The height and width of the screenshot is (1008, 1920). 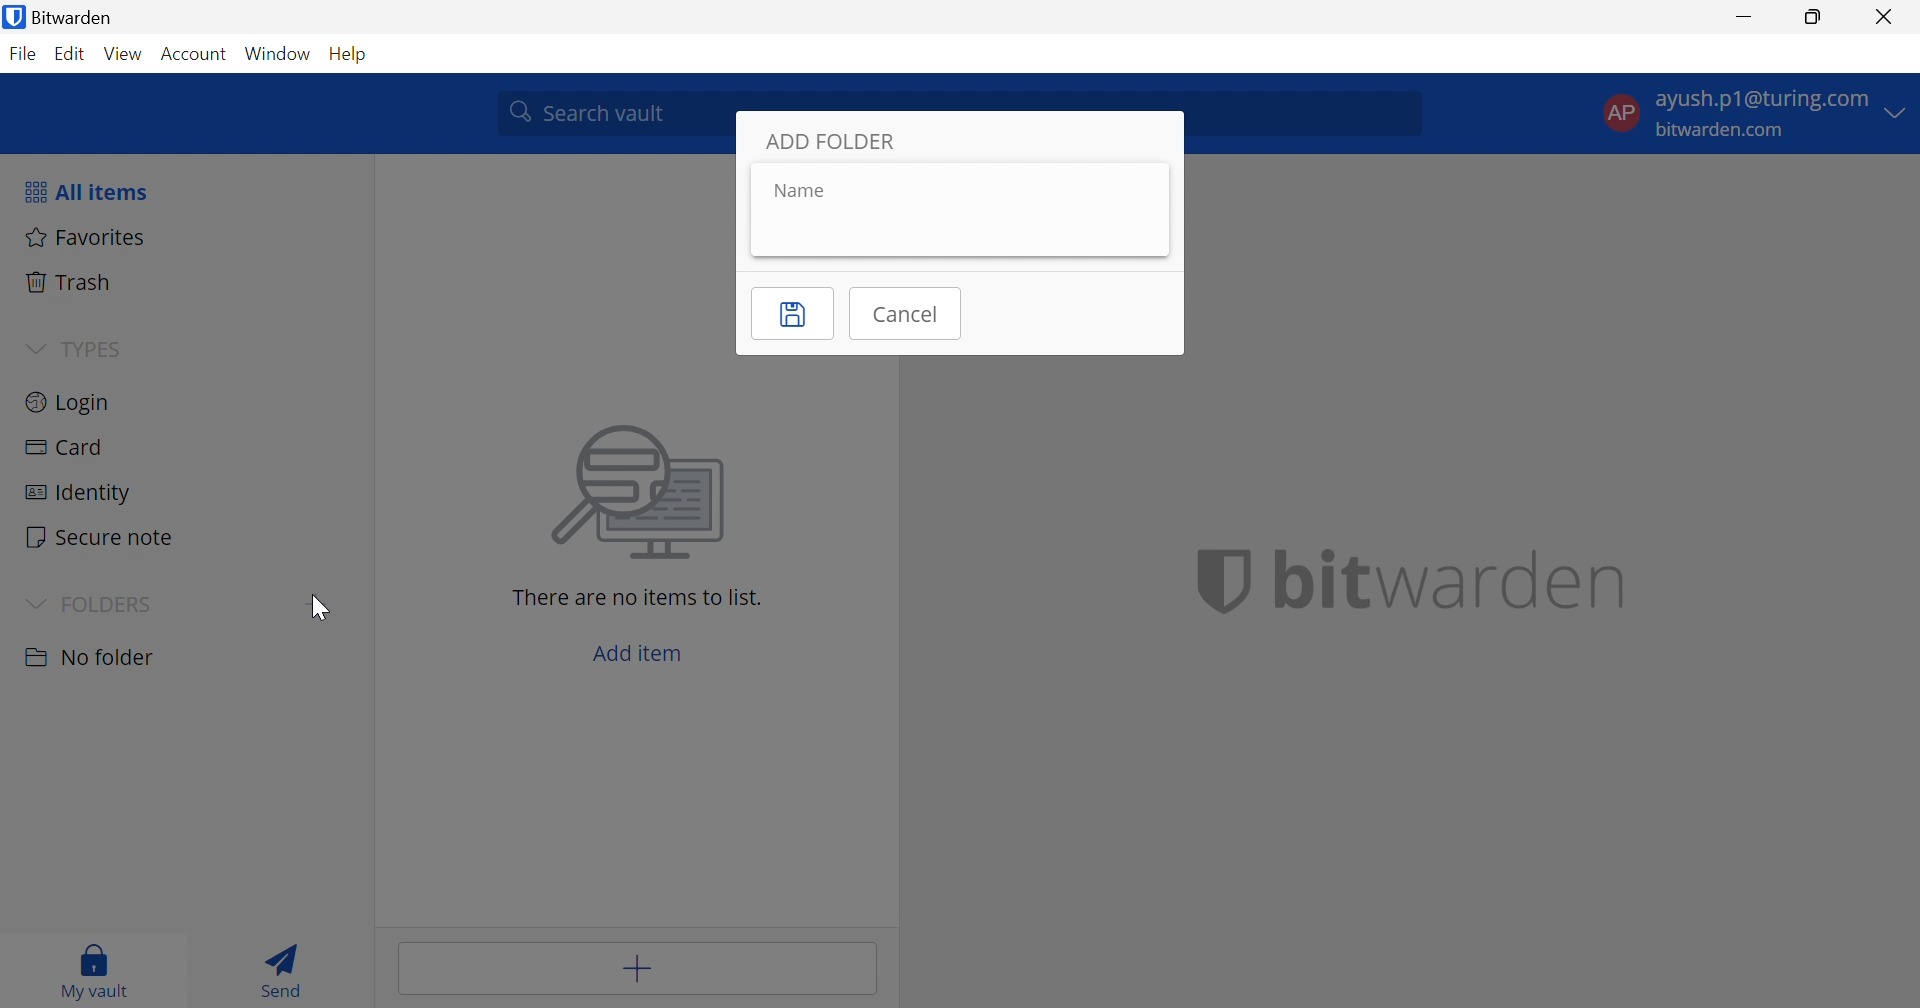 What do you see at coordinates (1453, 582) in the screenshot?
I see `bitwarden` at bounding box center [1453, 582].